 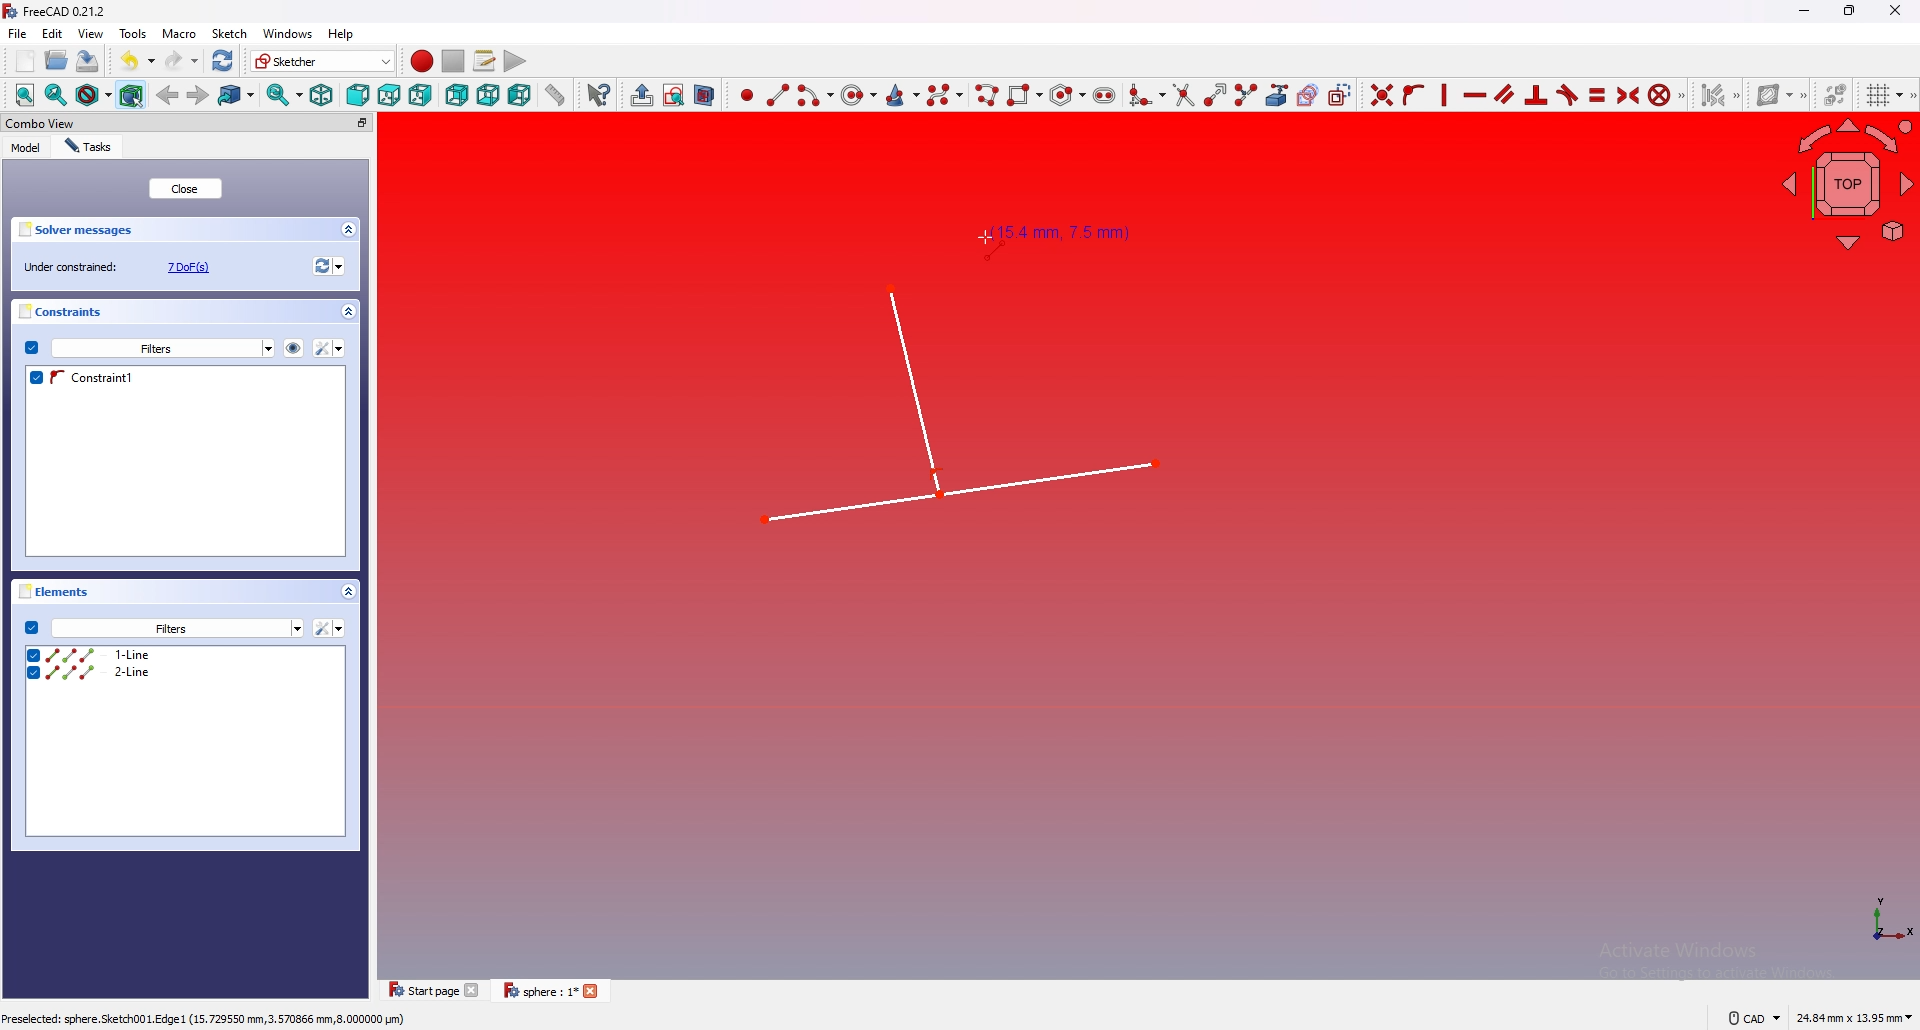 I want to click on Fit selection, so click(x=55, y=96).